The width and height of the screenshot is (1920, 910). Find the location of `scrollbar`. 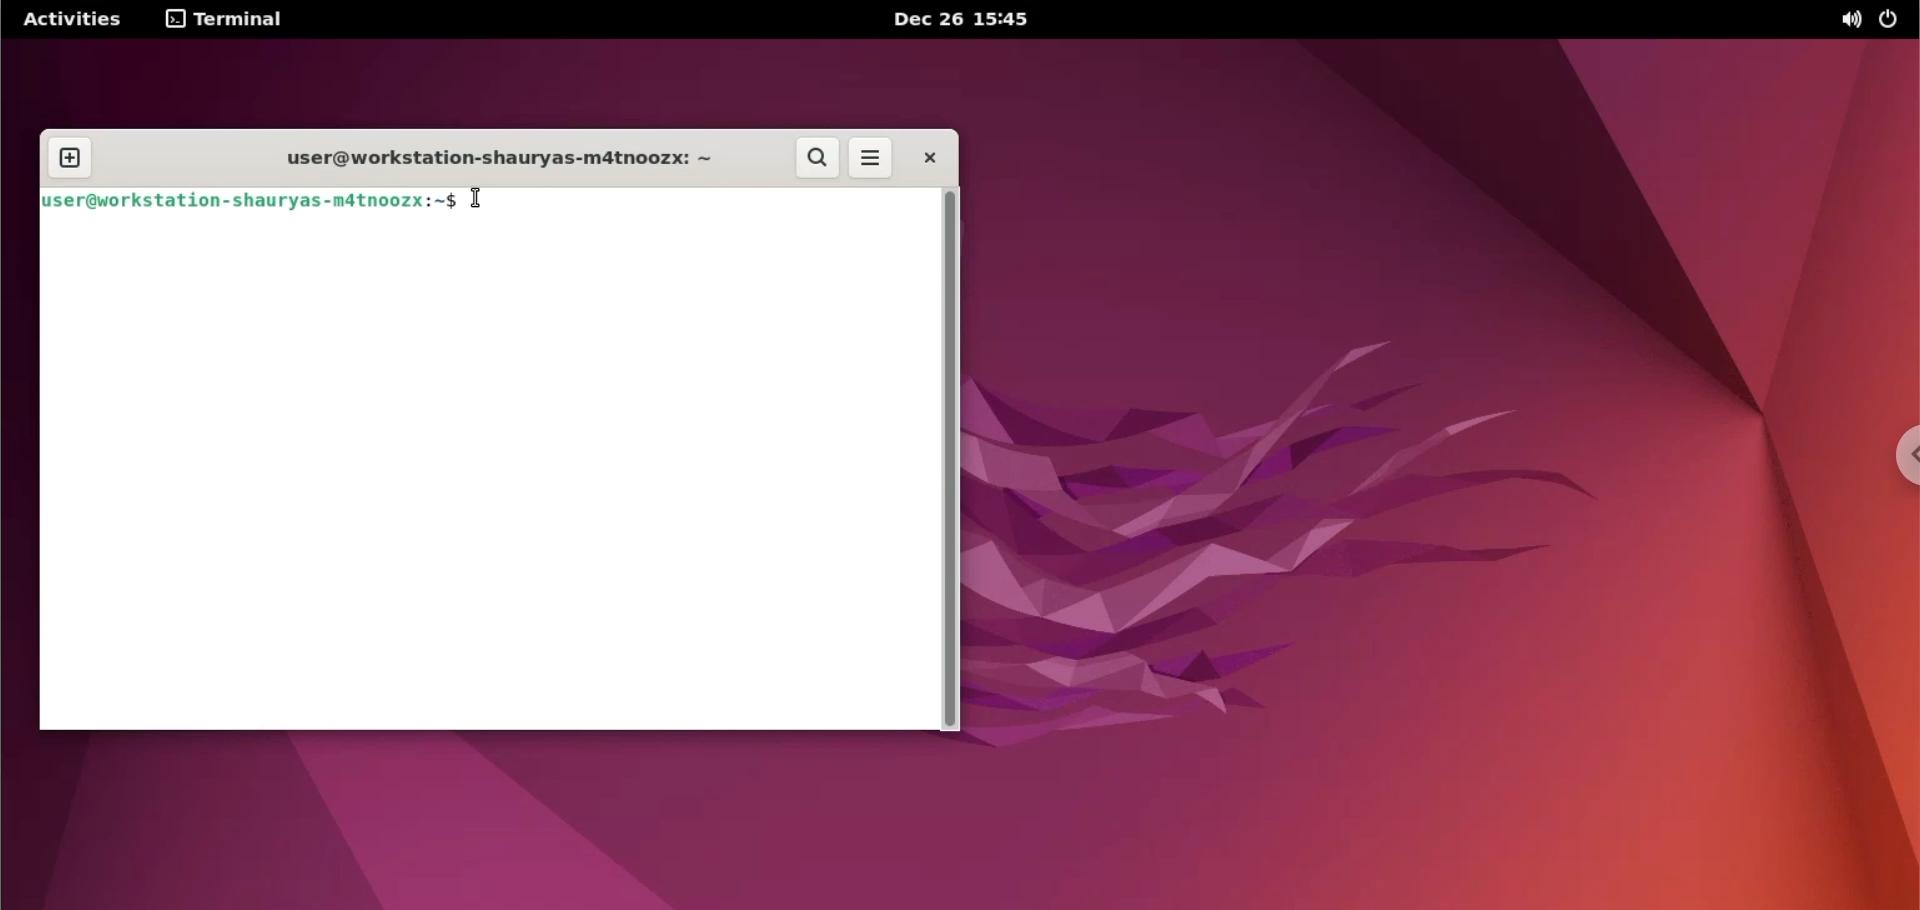

scrollbar is located at coordinates (951, 460).